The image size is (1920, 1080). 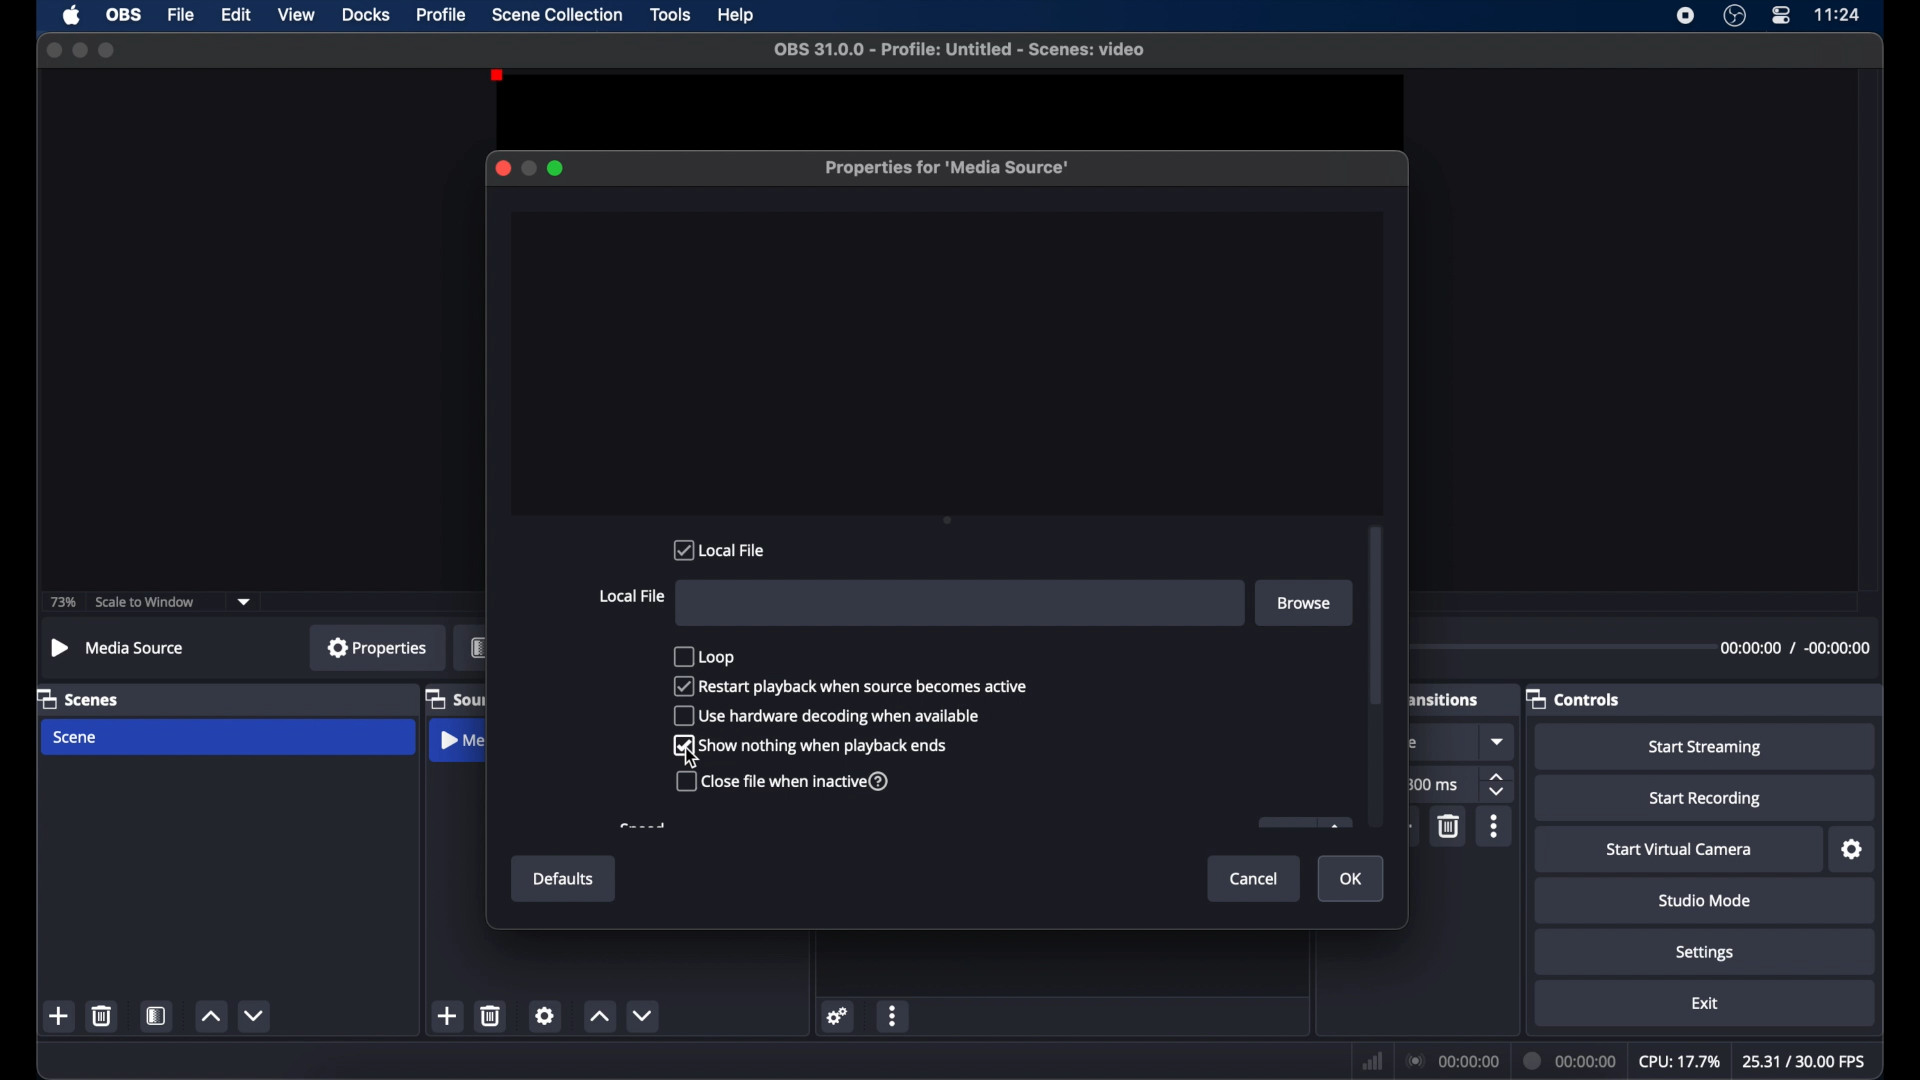 I want to click on more options, so click(x=895, y=1016).